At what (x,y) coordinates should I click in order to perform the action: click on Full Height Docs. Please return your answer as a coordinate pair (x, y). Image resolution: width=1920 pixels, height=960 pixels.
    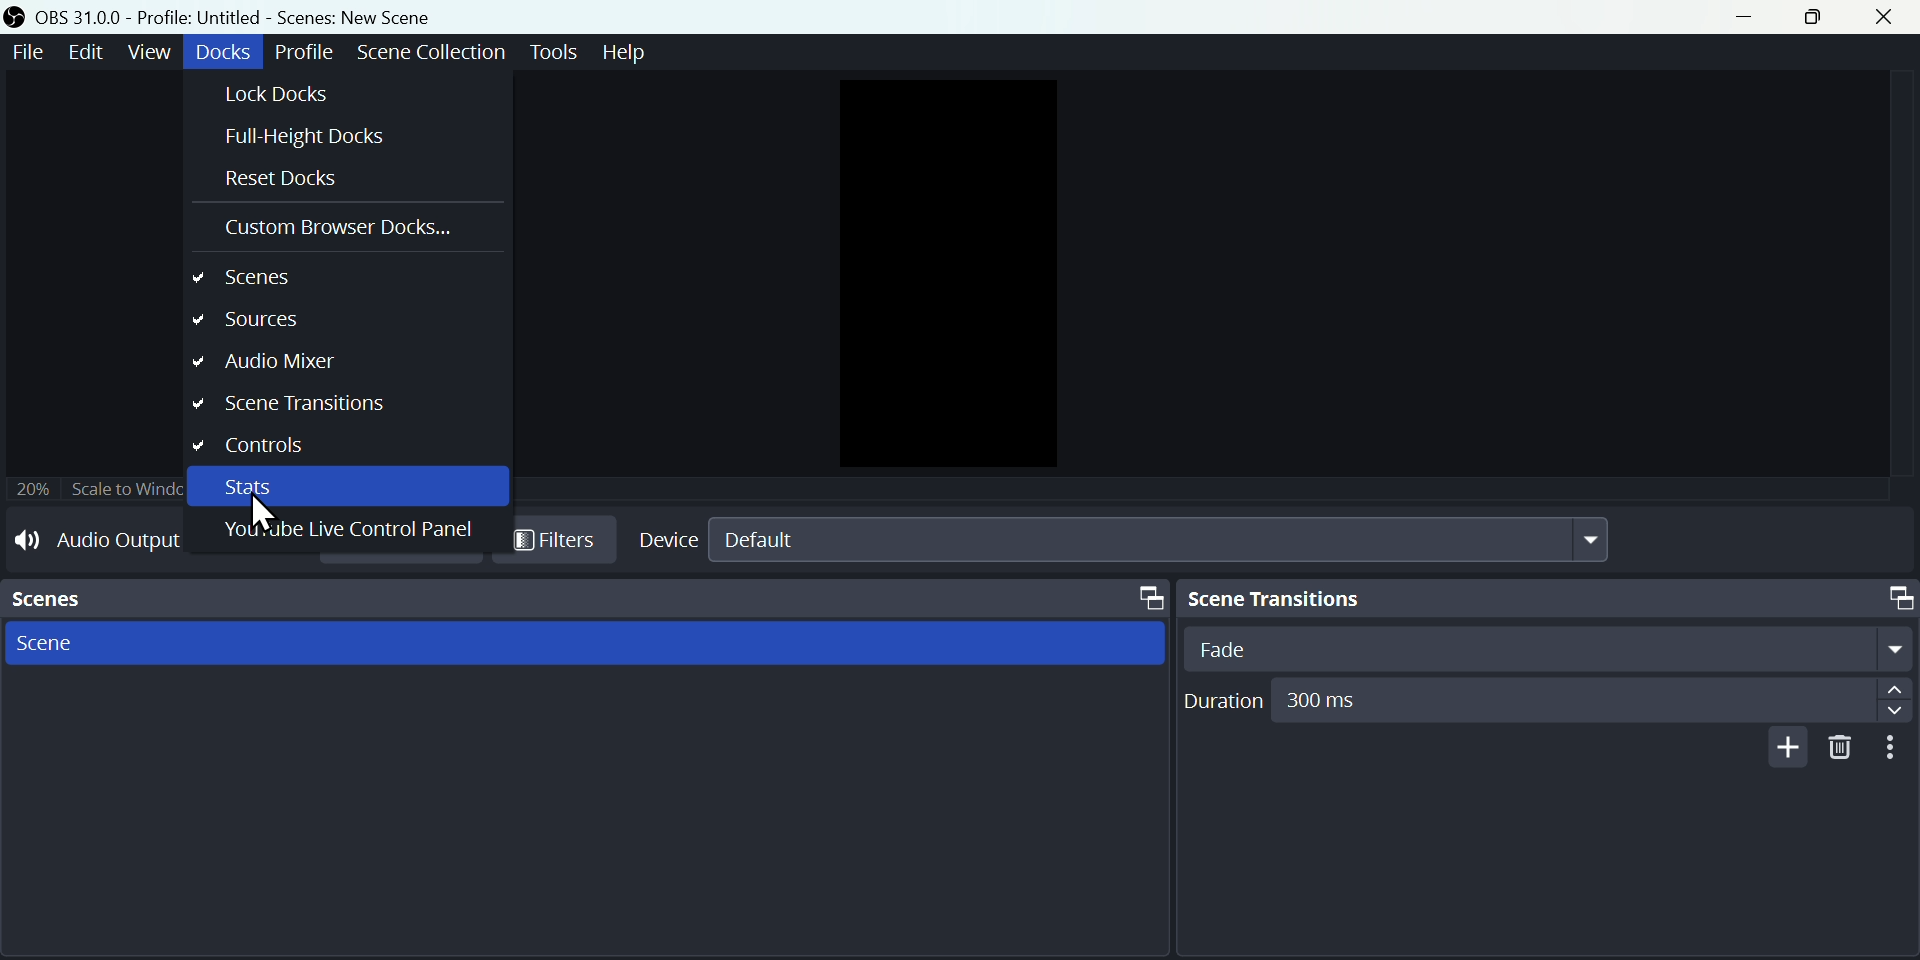
    Looking at the image, I should click on (314, 134).